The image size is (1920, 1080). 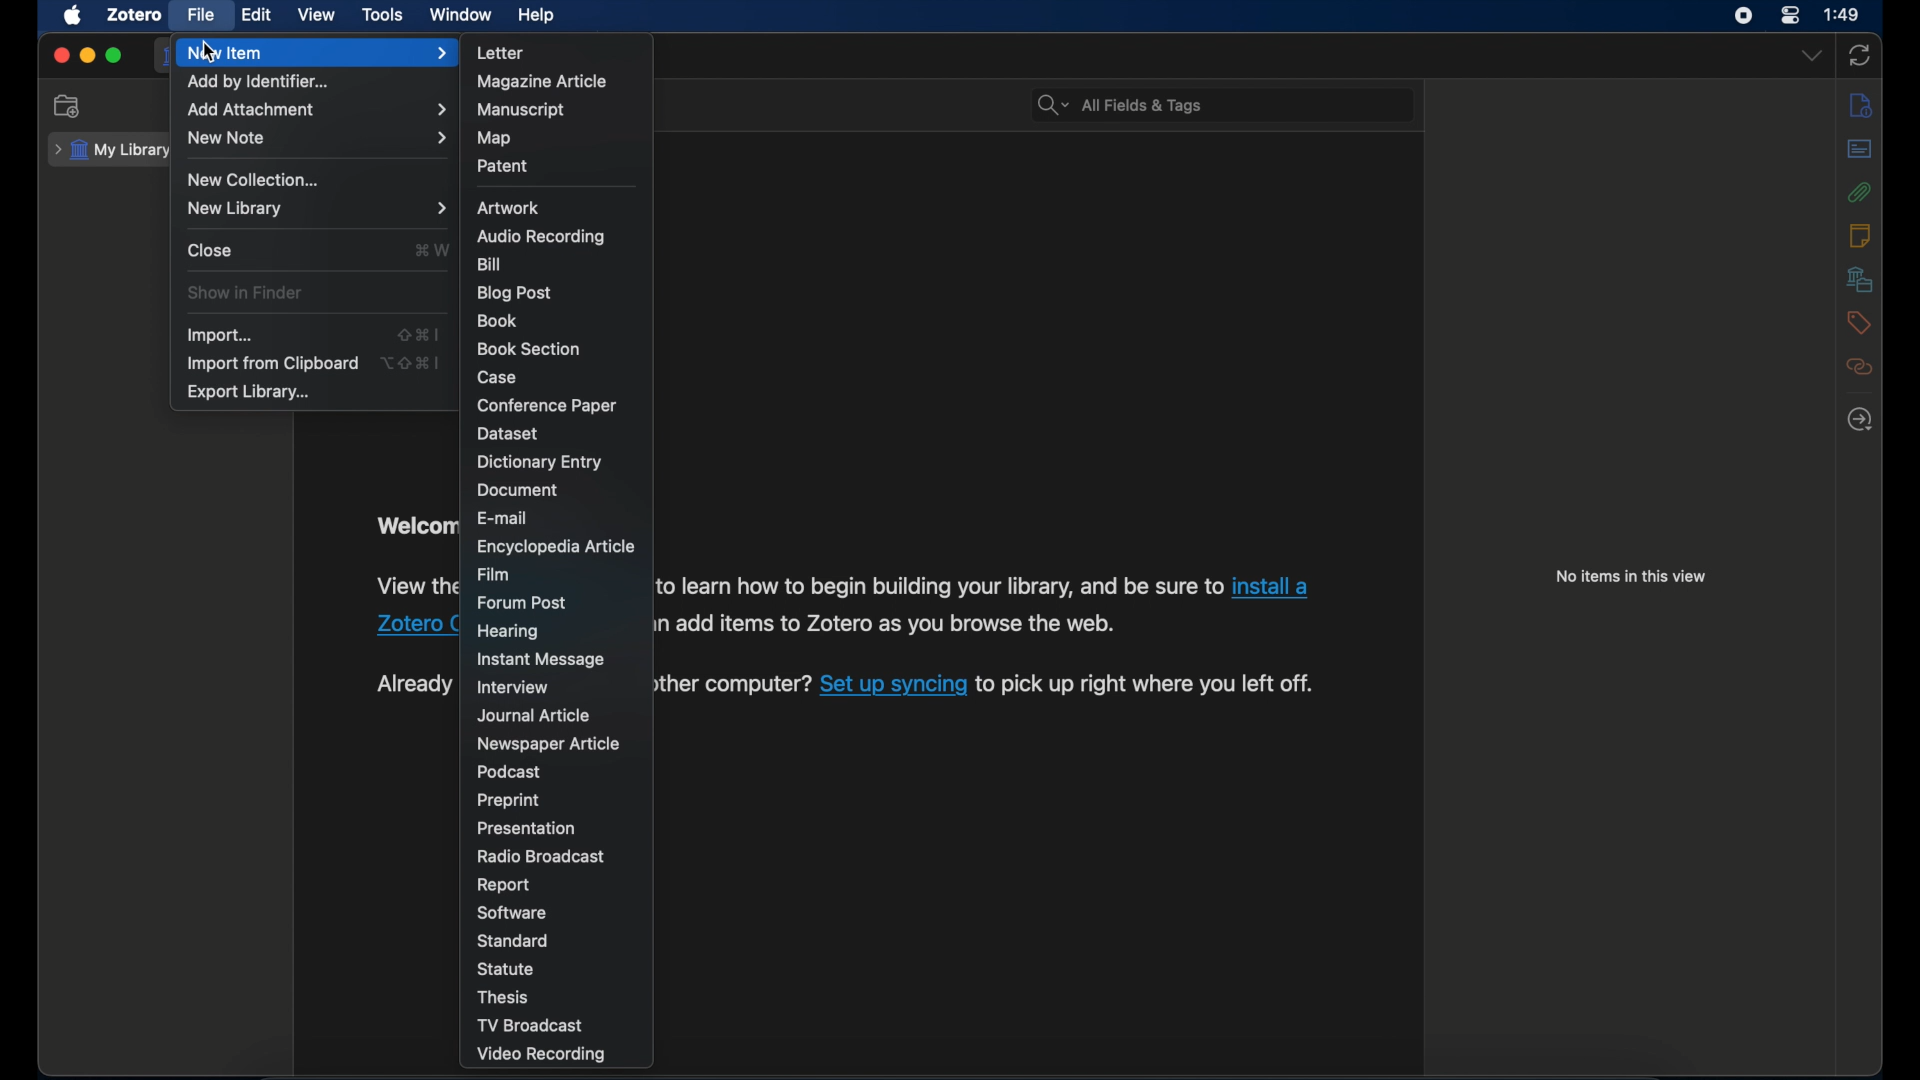 What do you see at coordinates (1861, 368) in the screenshot?
I see `related` at bounding box center [1861, 368].